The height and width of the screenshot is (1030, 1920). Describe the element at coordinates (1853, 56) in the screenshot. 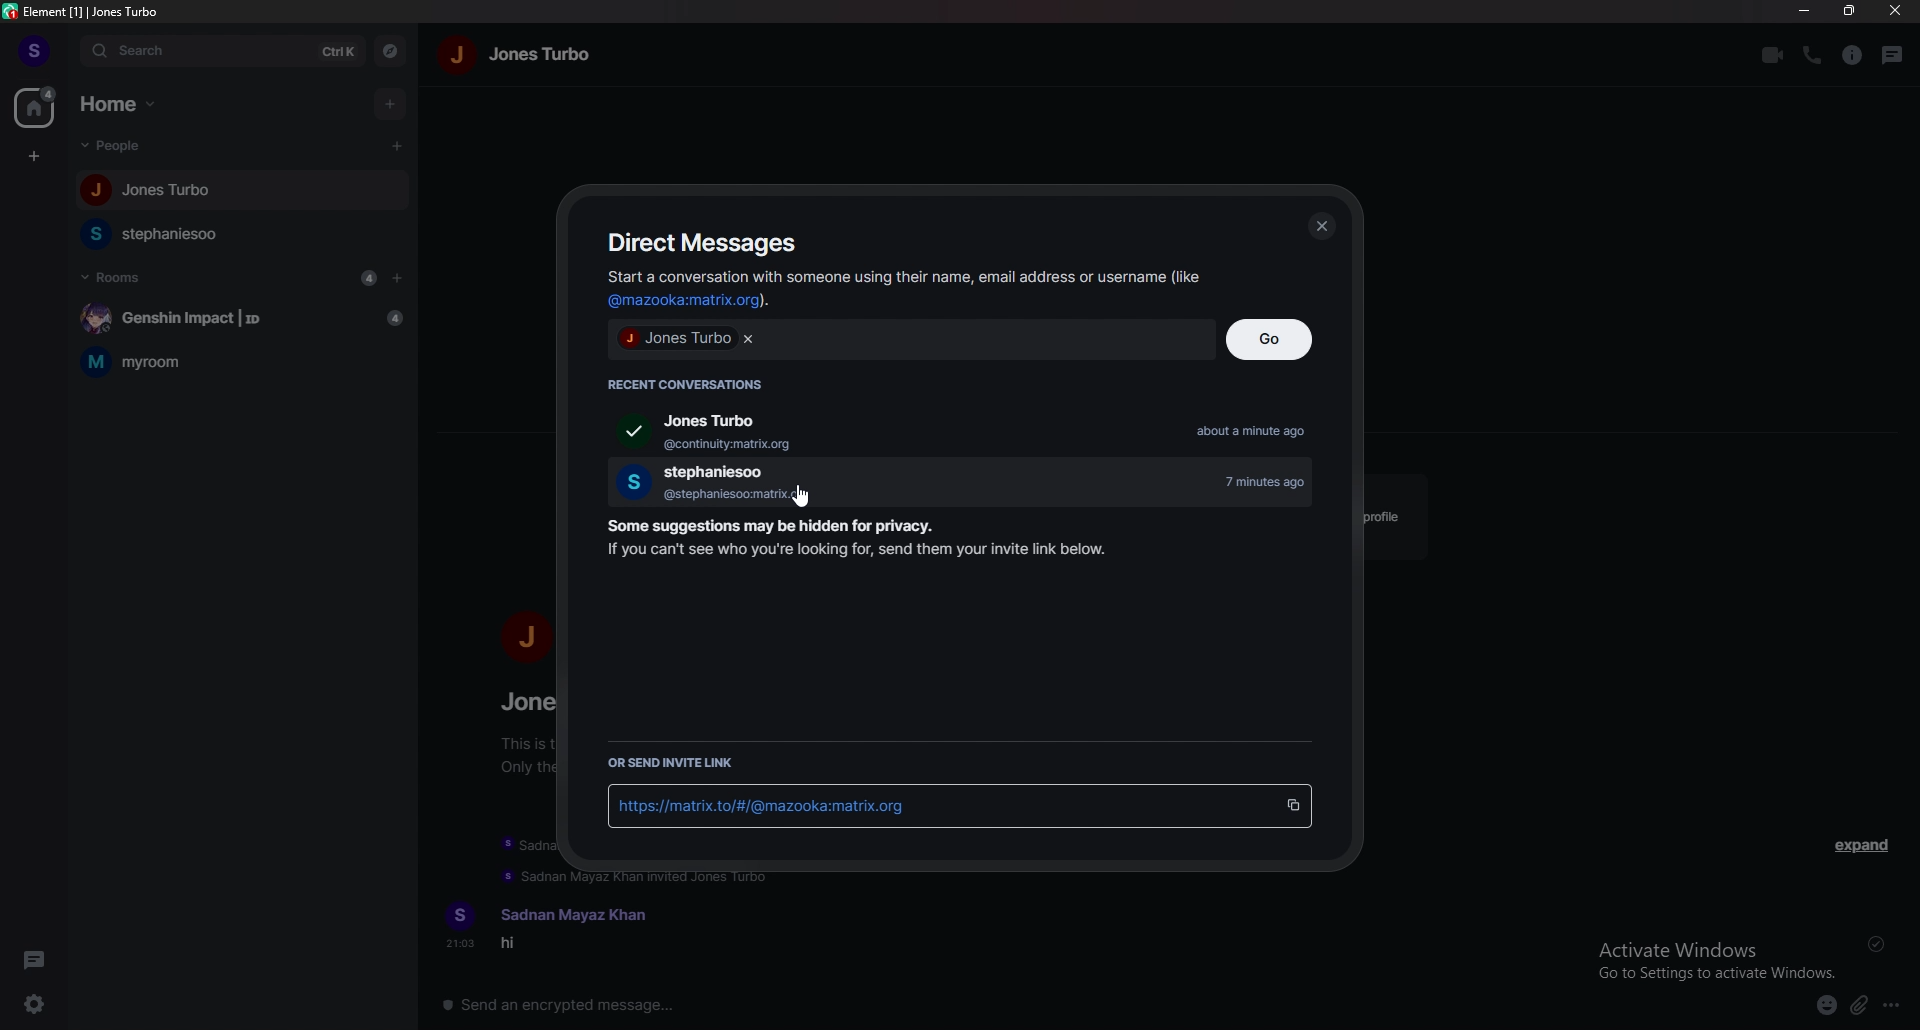

I see `room info` at that location.